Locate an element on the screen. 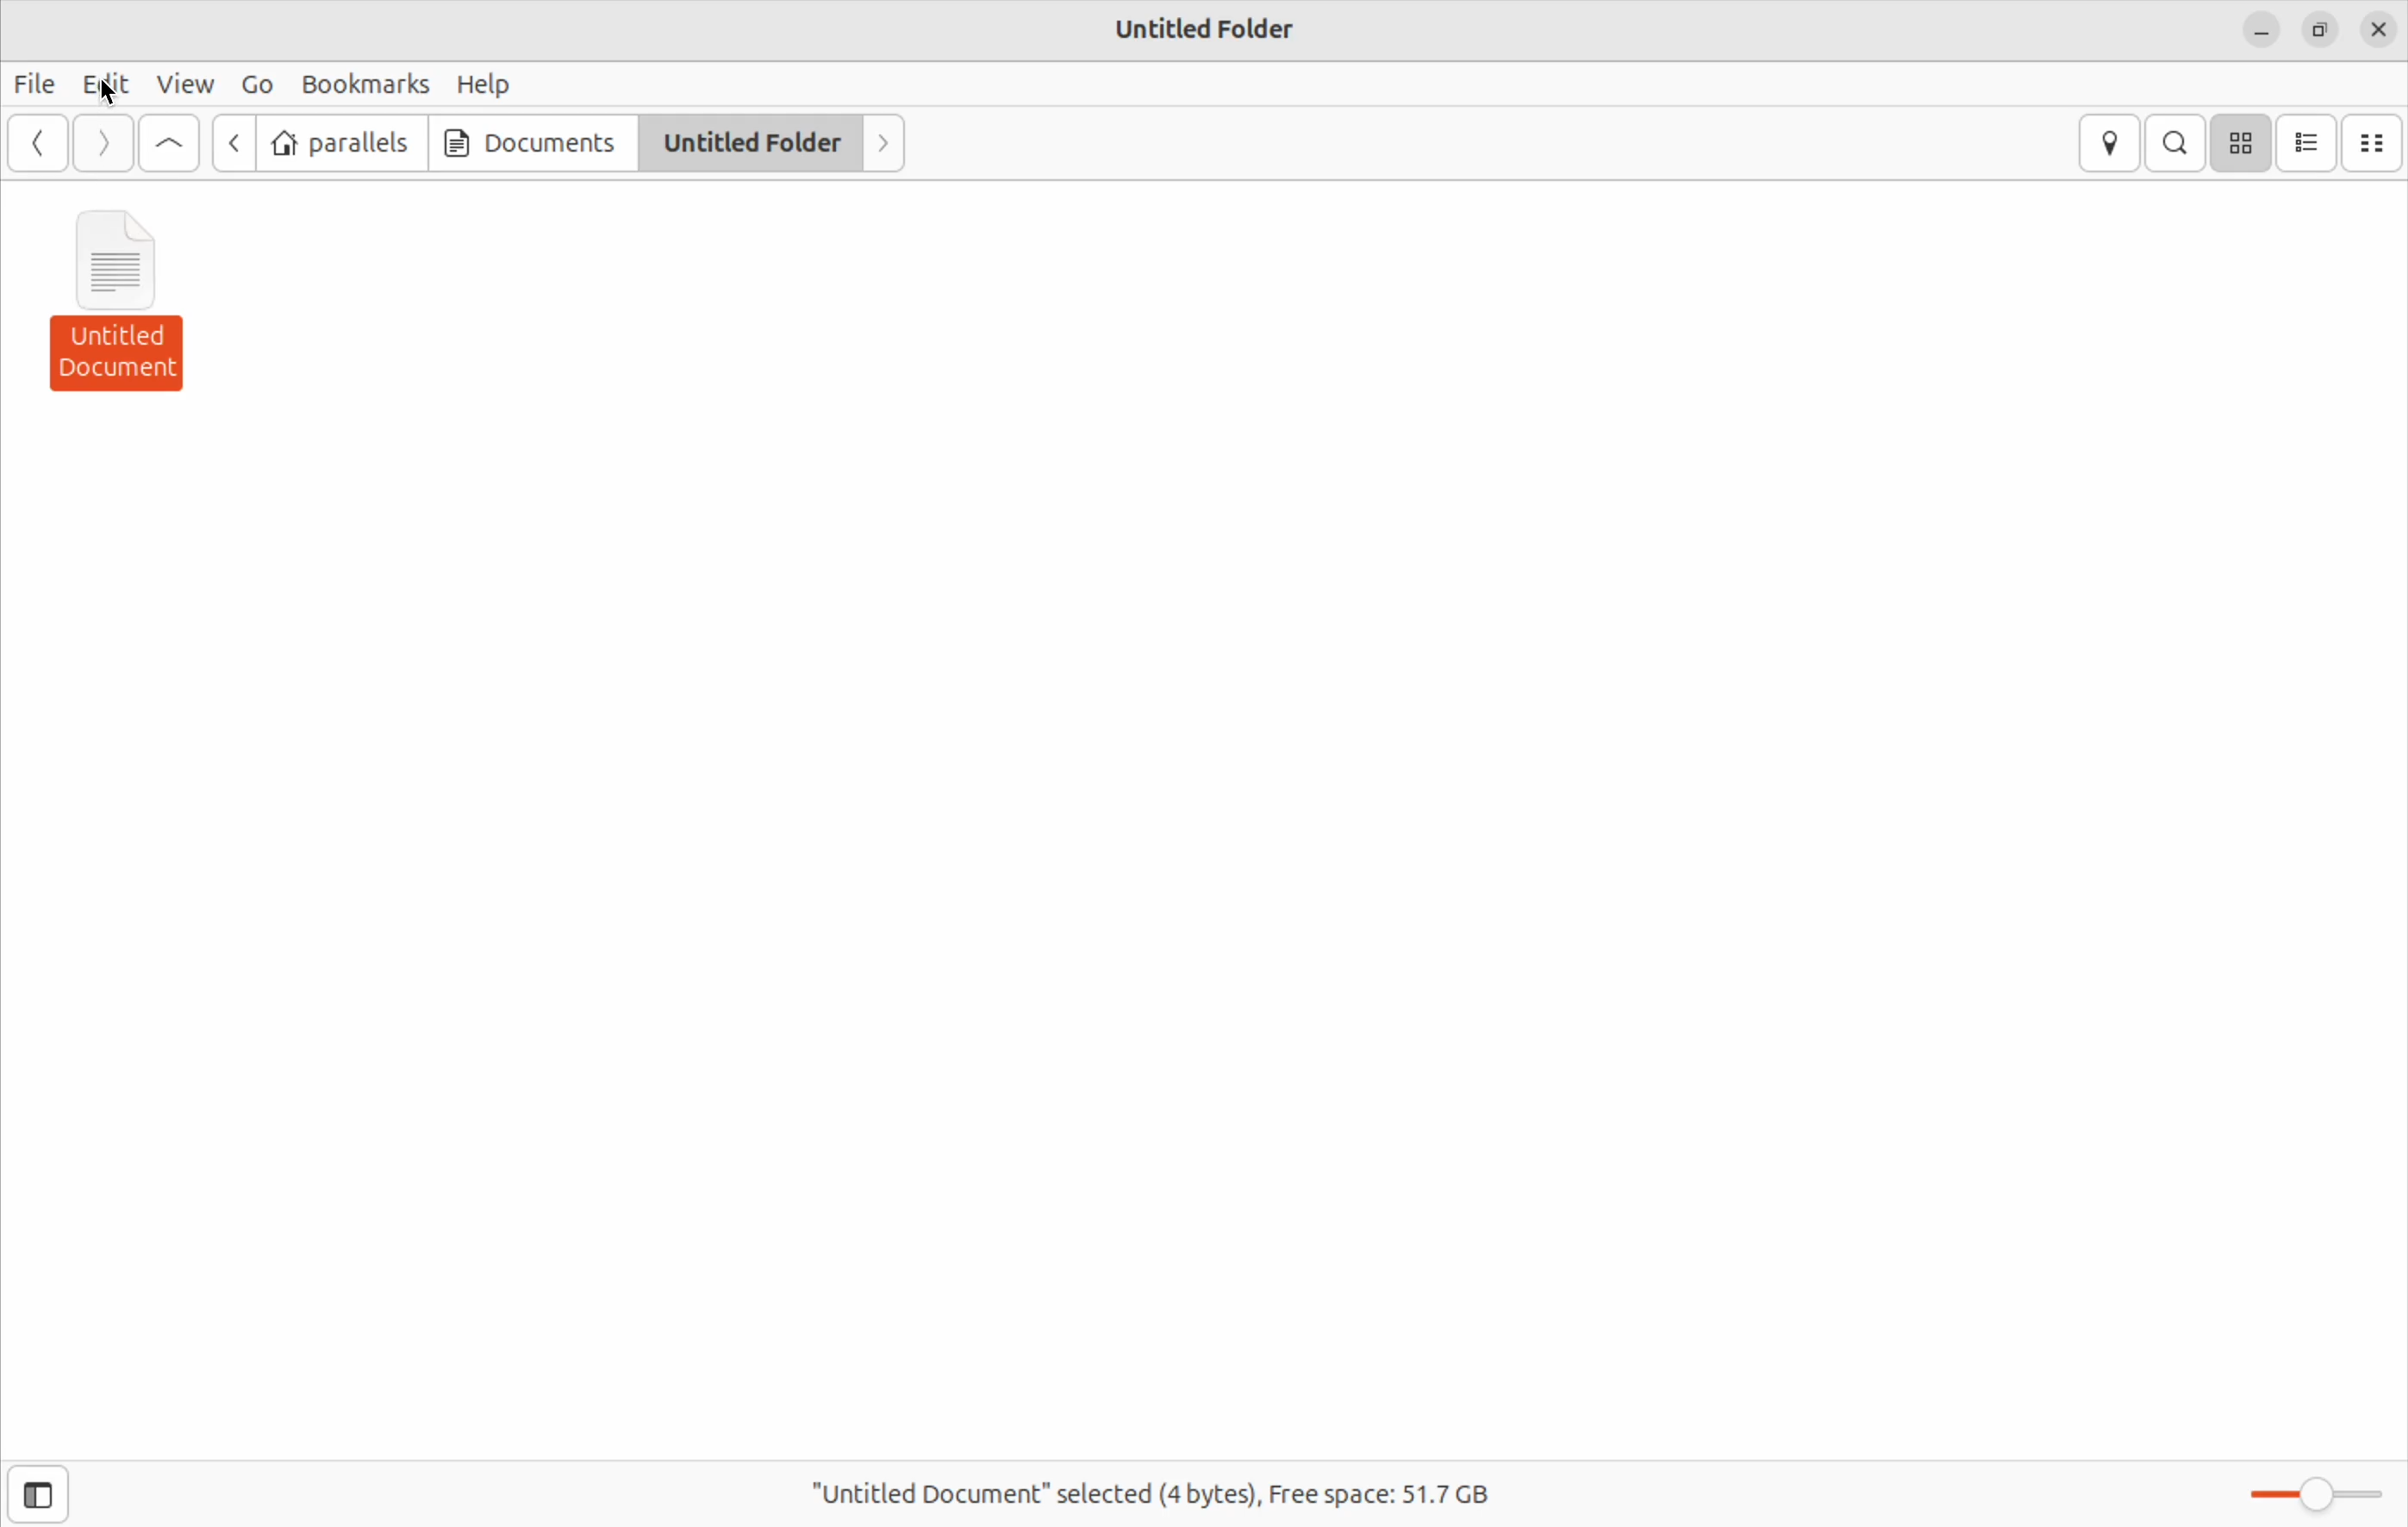  icon view is located at coordinates (2244, 142).